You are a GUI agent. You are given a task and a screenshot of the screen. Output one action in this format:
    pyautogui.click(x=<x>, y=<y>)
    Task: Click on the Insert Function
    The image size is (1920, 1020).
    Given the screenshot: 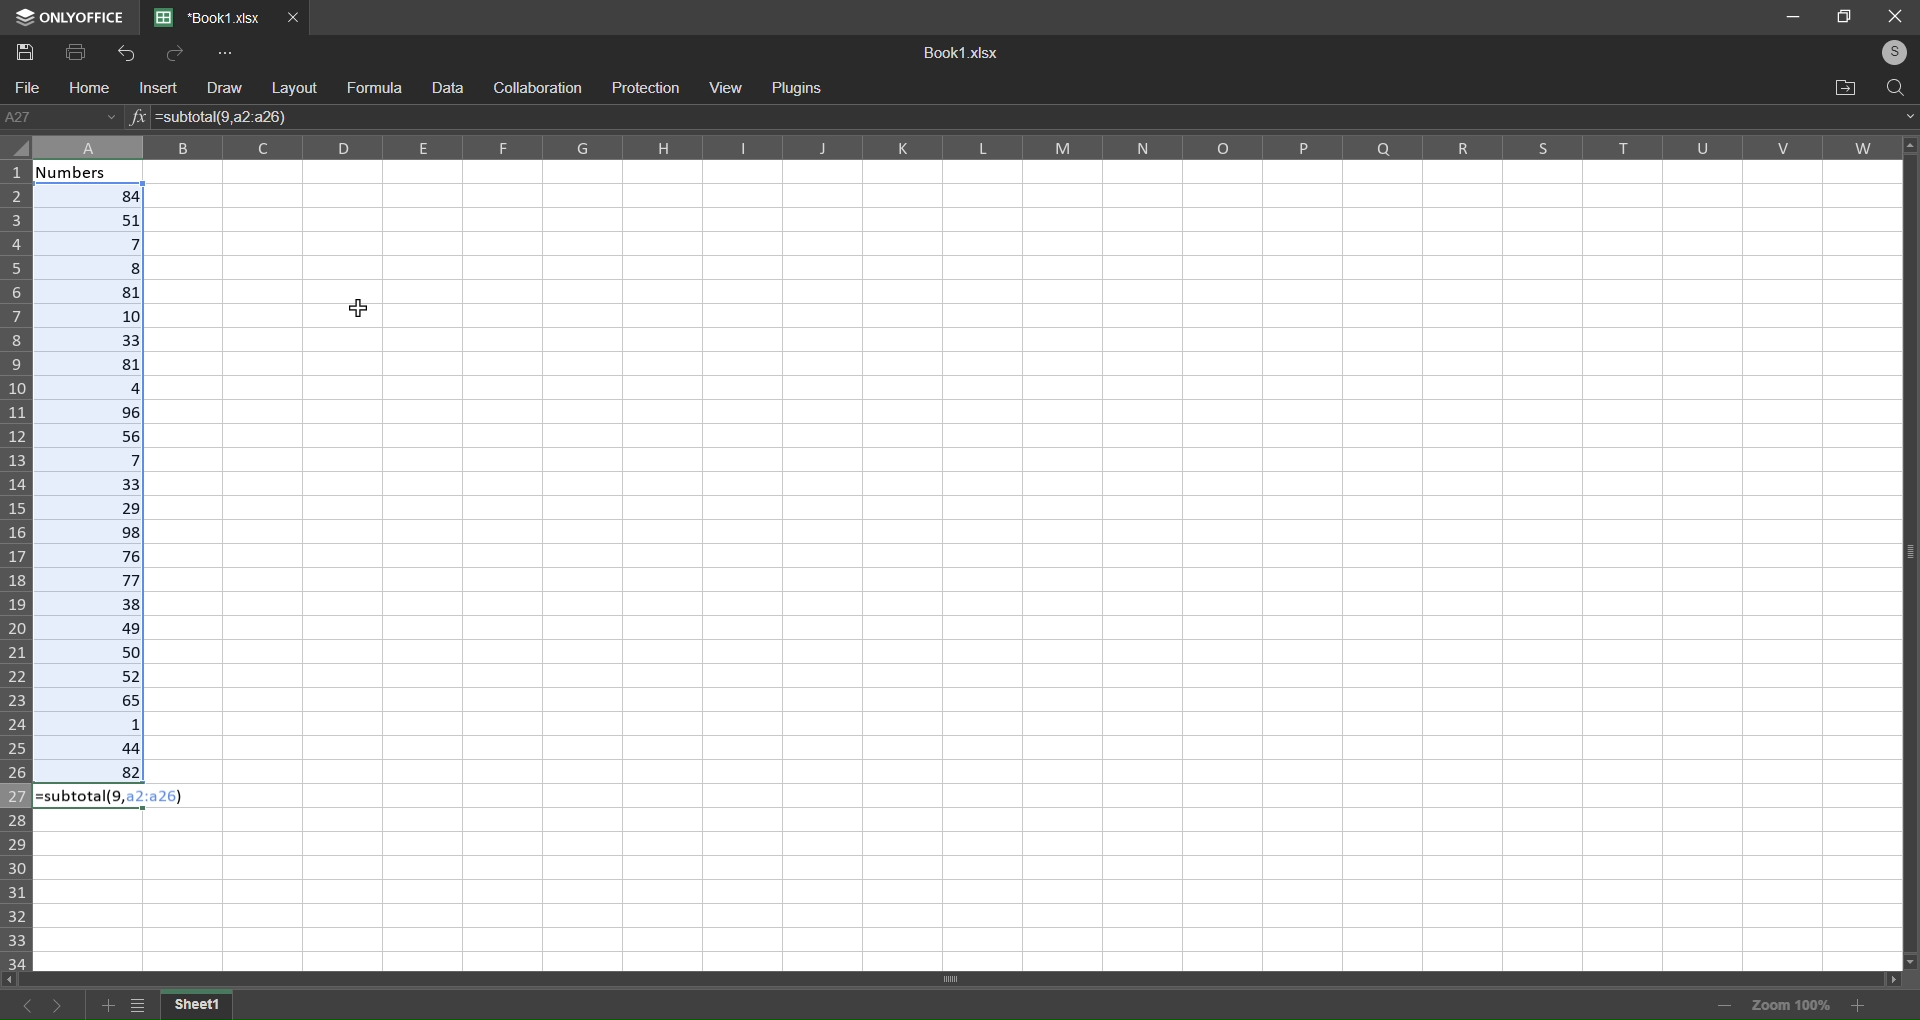 What is the action you would take?
    pyautogui.click(x=138, y=119)
    